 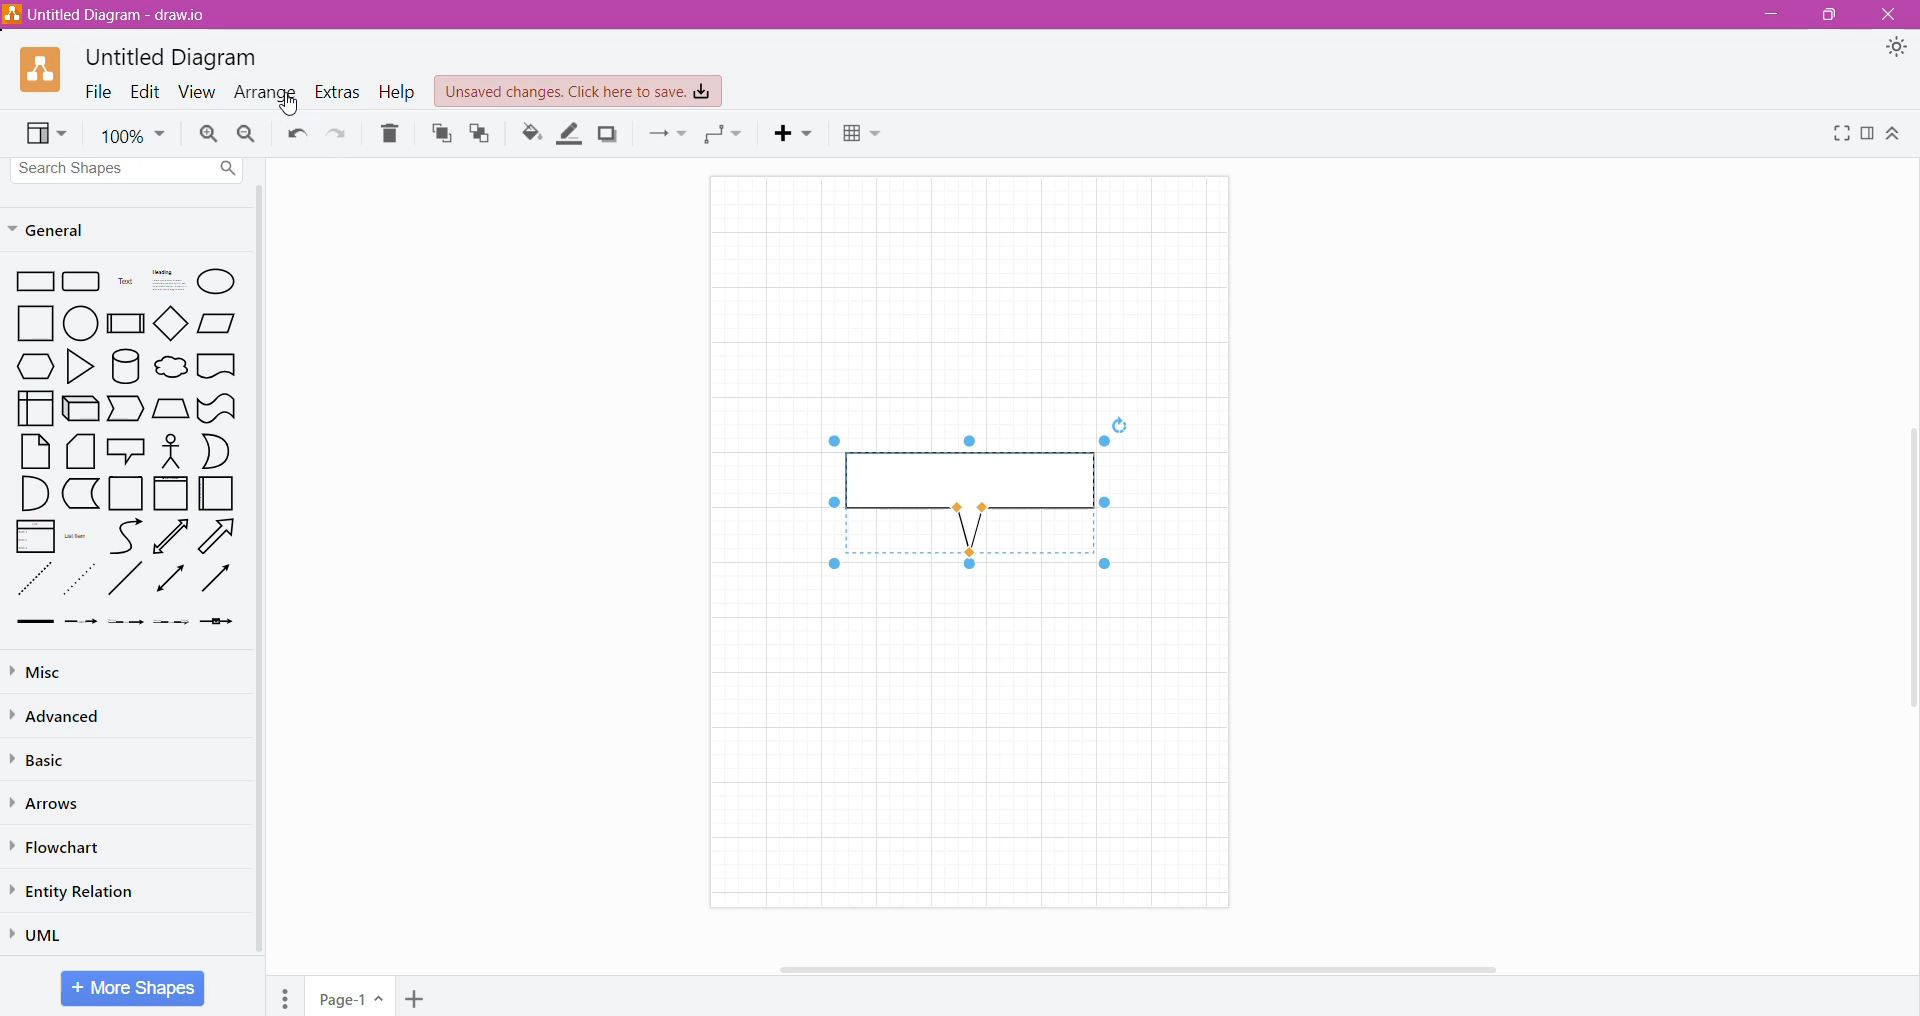 What do you see at coordinates (125, 366) in the screenshot?
I see `Cylinder ` at bounding box center [125, 366].